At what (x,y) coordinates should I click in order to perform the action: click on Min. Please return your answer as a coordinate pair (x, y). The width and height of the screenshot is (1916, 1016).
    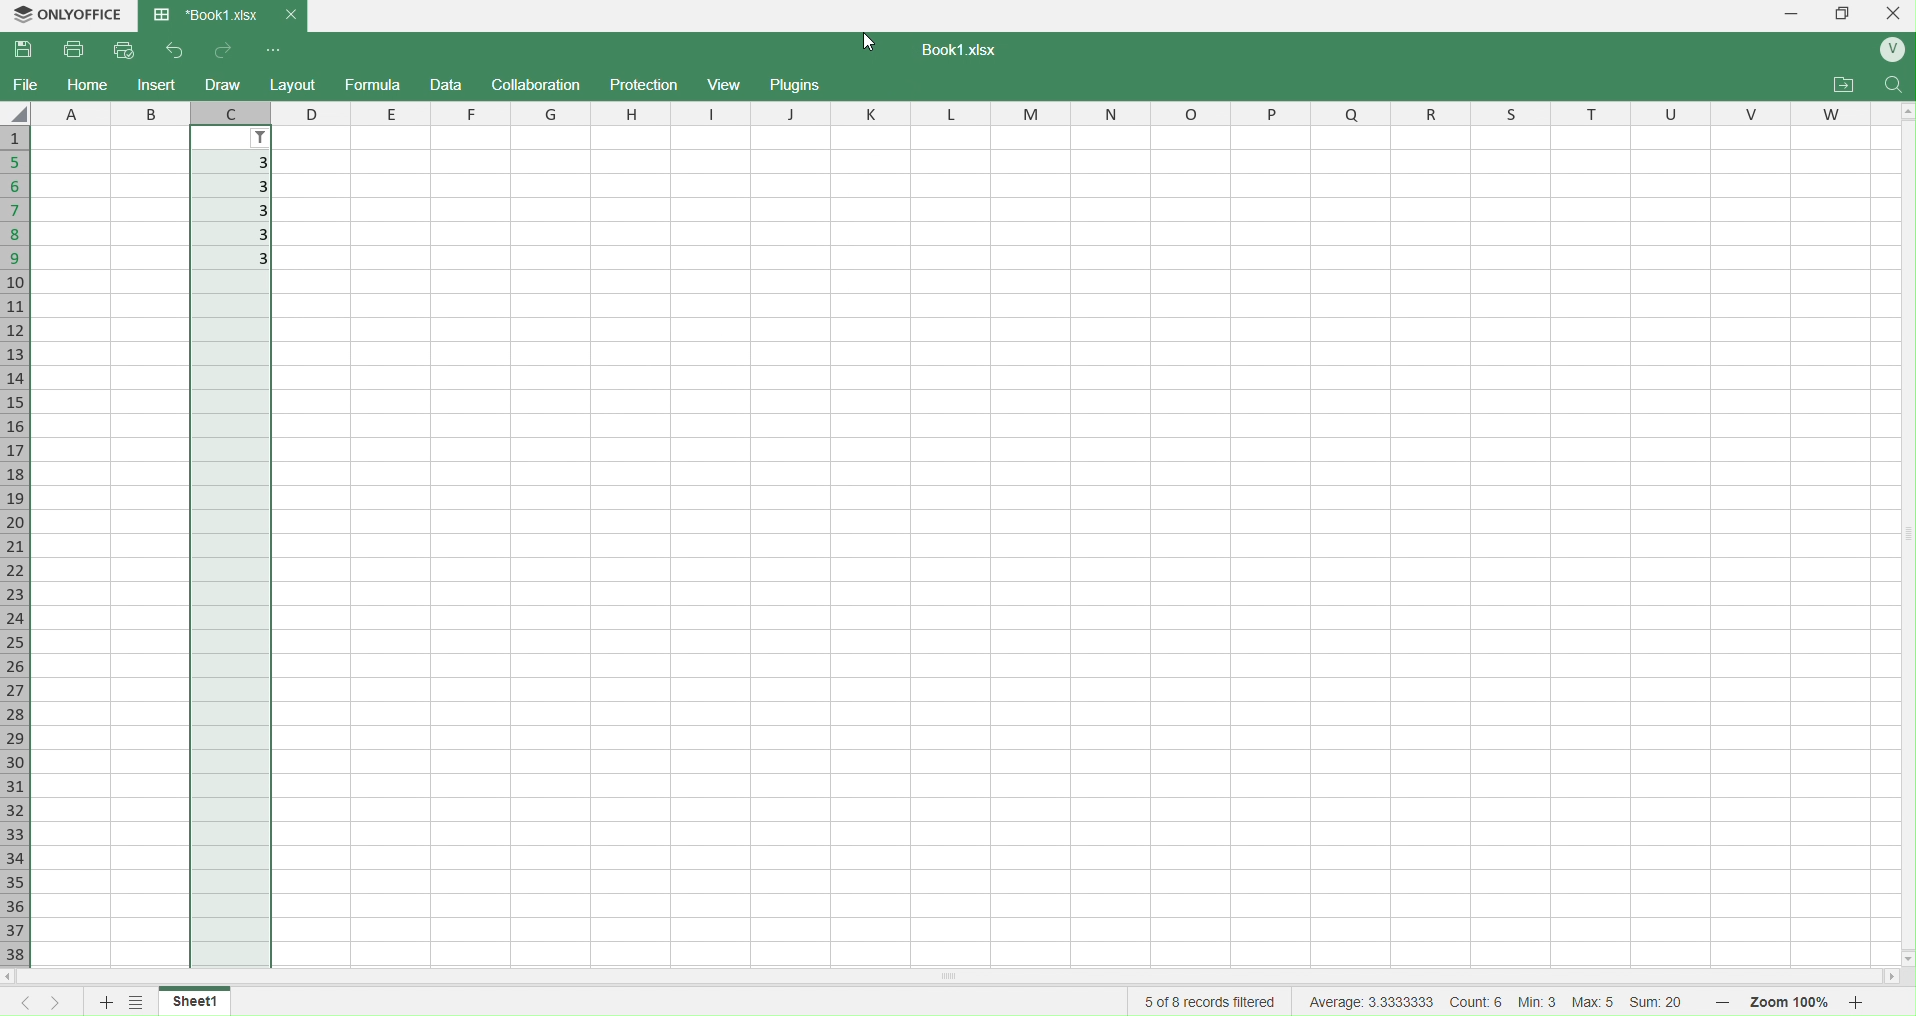
    Looking at the image, I should click on (1538, 1003).